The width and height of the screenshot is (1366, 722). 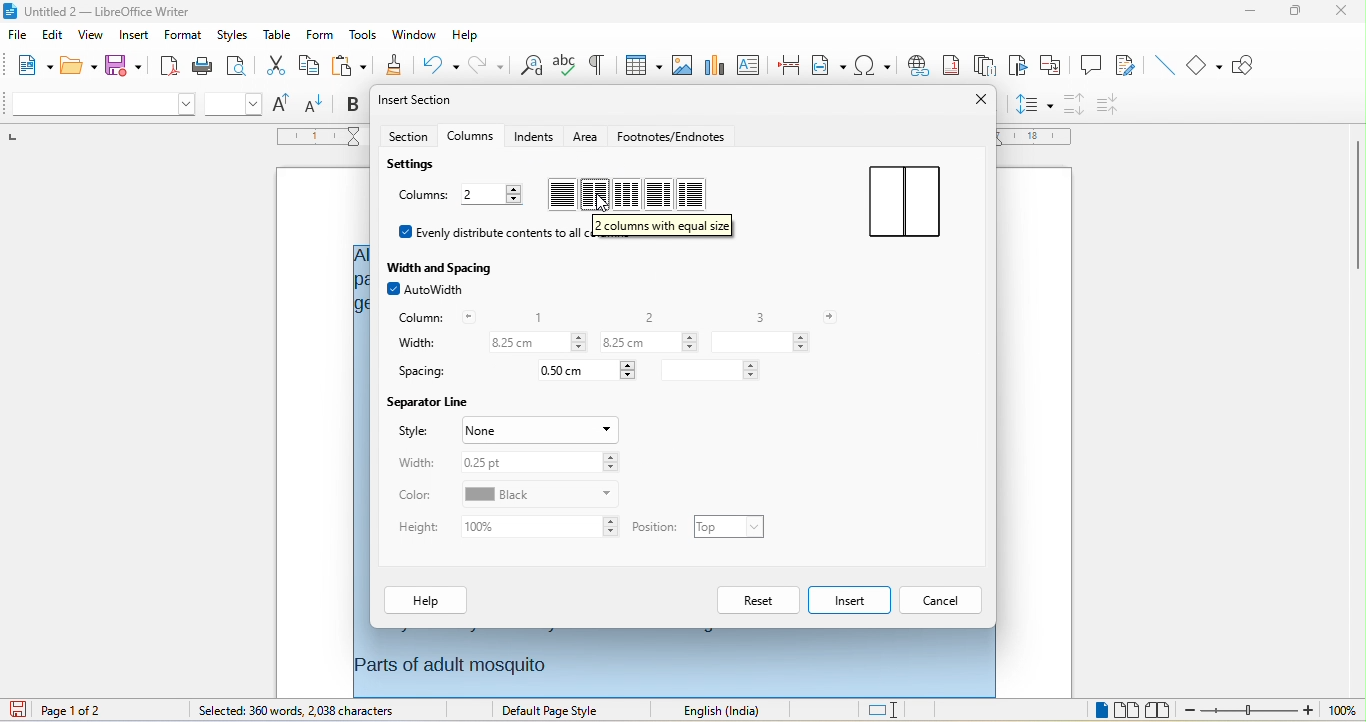 I want to click on book view, so click(x=1158, y=710).